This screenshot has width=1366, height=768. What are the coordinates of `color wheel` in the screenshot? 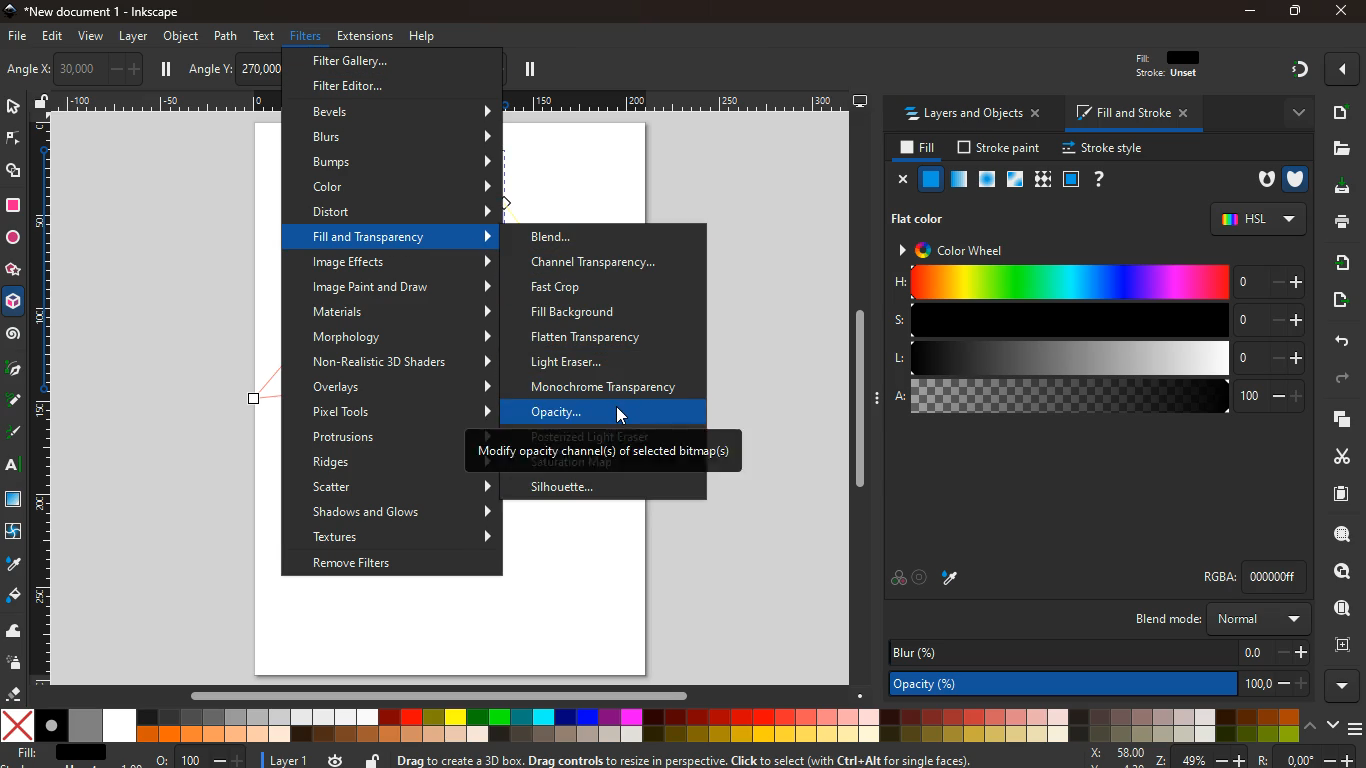 It's located at (960, 249).